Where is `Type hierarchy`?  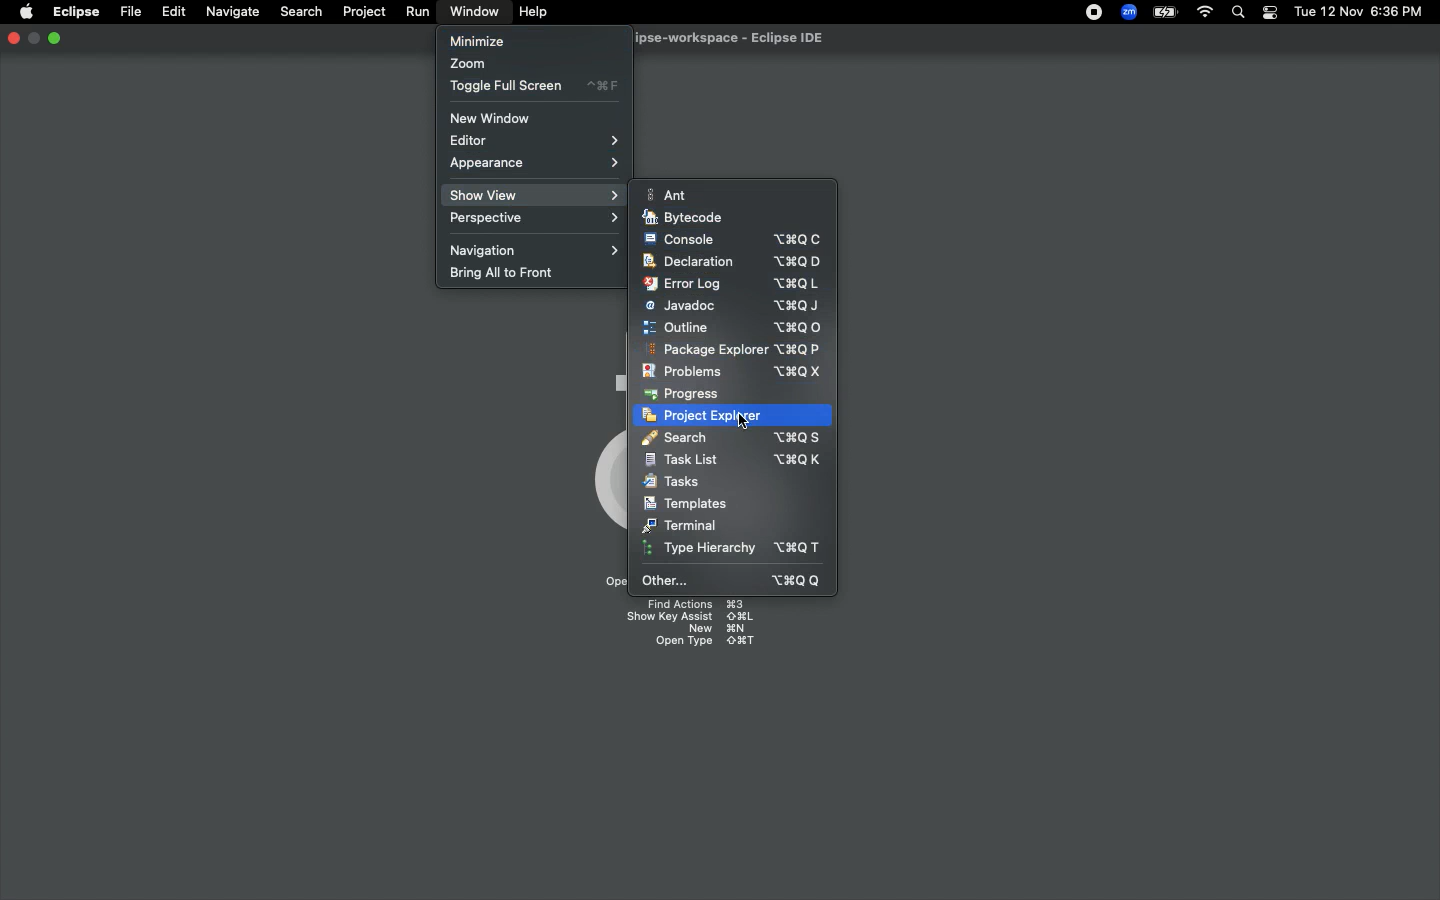
Type hierarchy is located at coordinates (737, 550).